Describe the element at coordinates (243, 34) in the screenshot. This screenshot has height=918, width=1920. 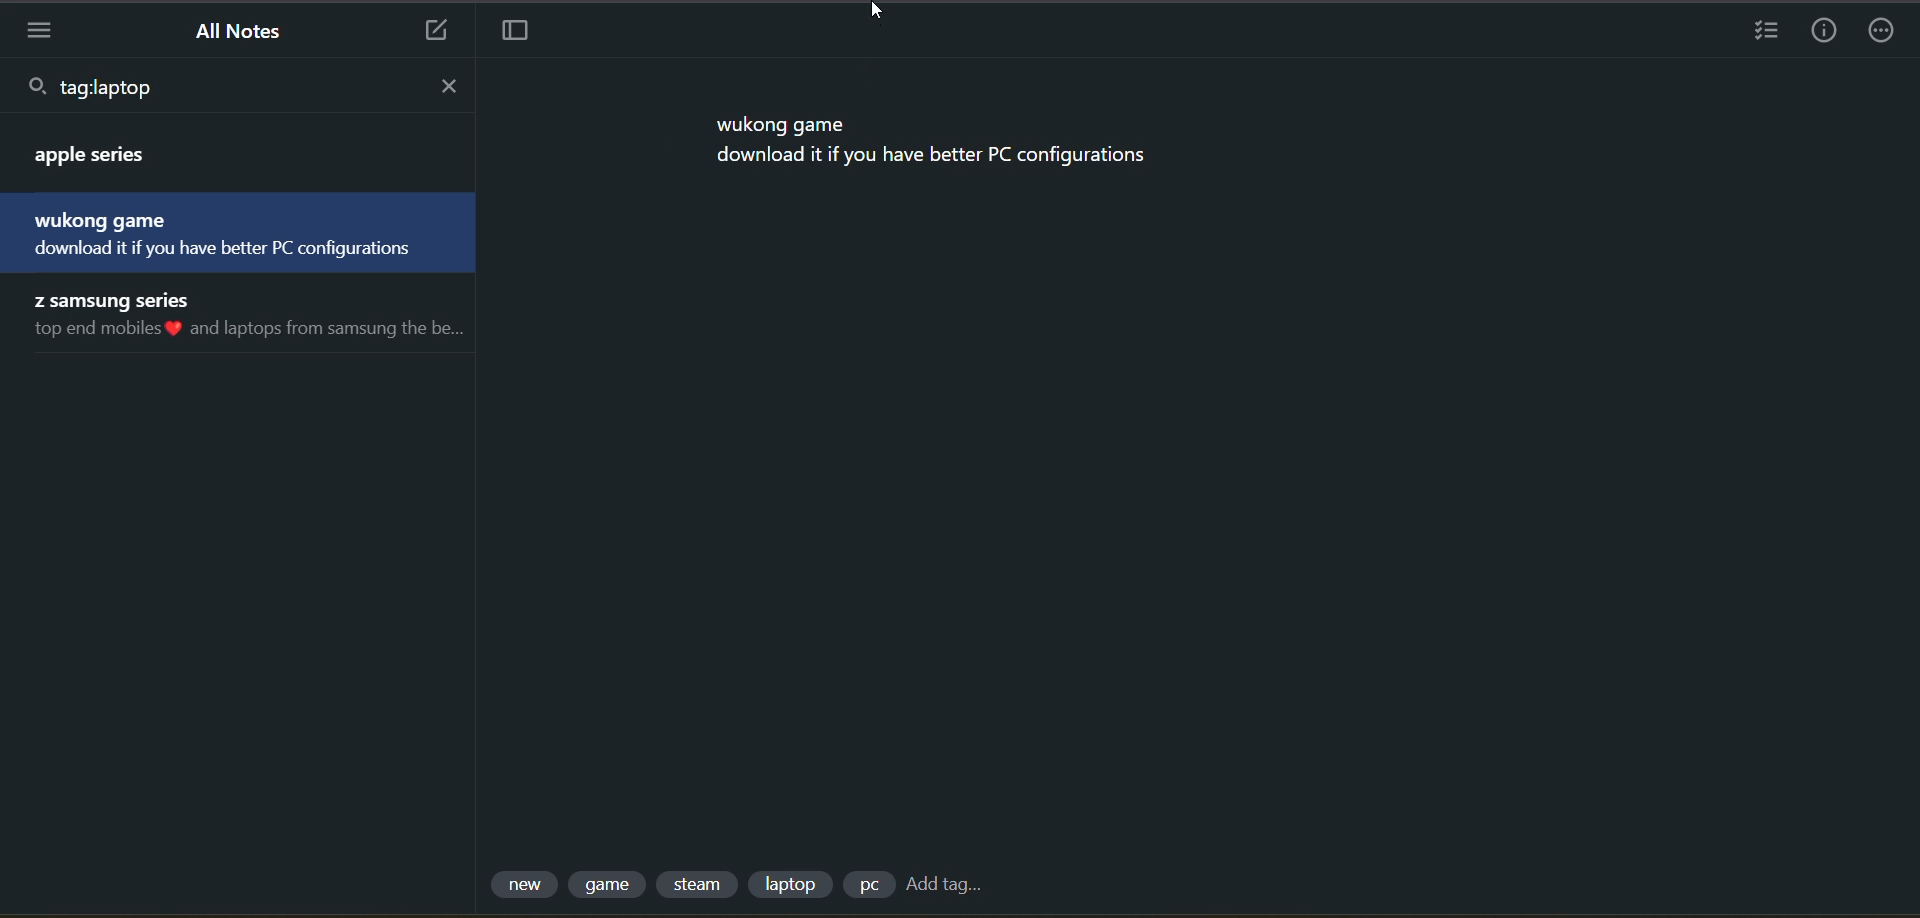
I see `all notes` at that location.